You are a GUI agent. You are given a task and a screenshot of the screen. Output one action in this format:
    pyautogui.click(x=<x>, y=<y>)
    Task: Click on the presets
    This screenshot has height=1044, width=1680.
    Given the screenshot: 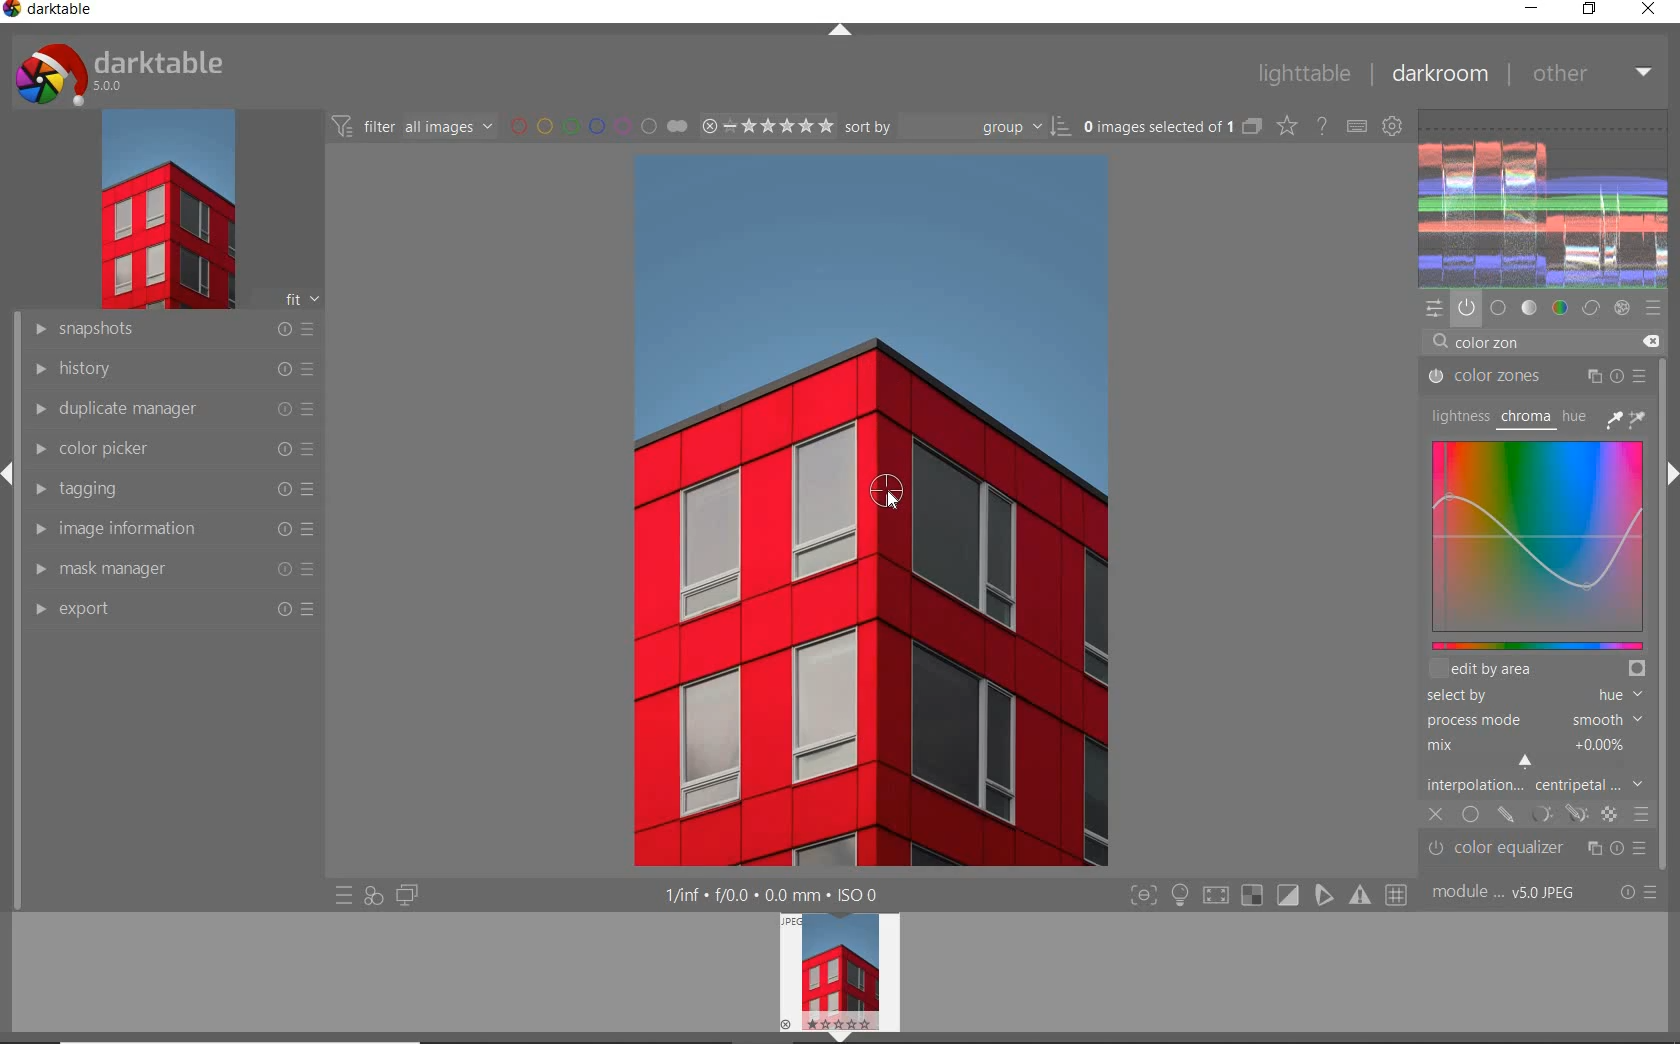 What is the action you would take?
    pyautogui.click(x=1653, y=306)
    